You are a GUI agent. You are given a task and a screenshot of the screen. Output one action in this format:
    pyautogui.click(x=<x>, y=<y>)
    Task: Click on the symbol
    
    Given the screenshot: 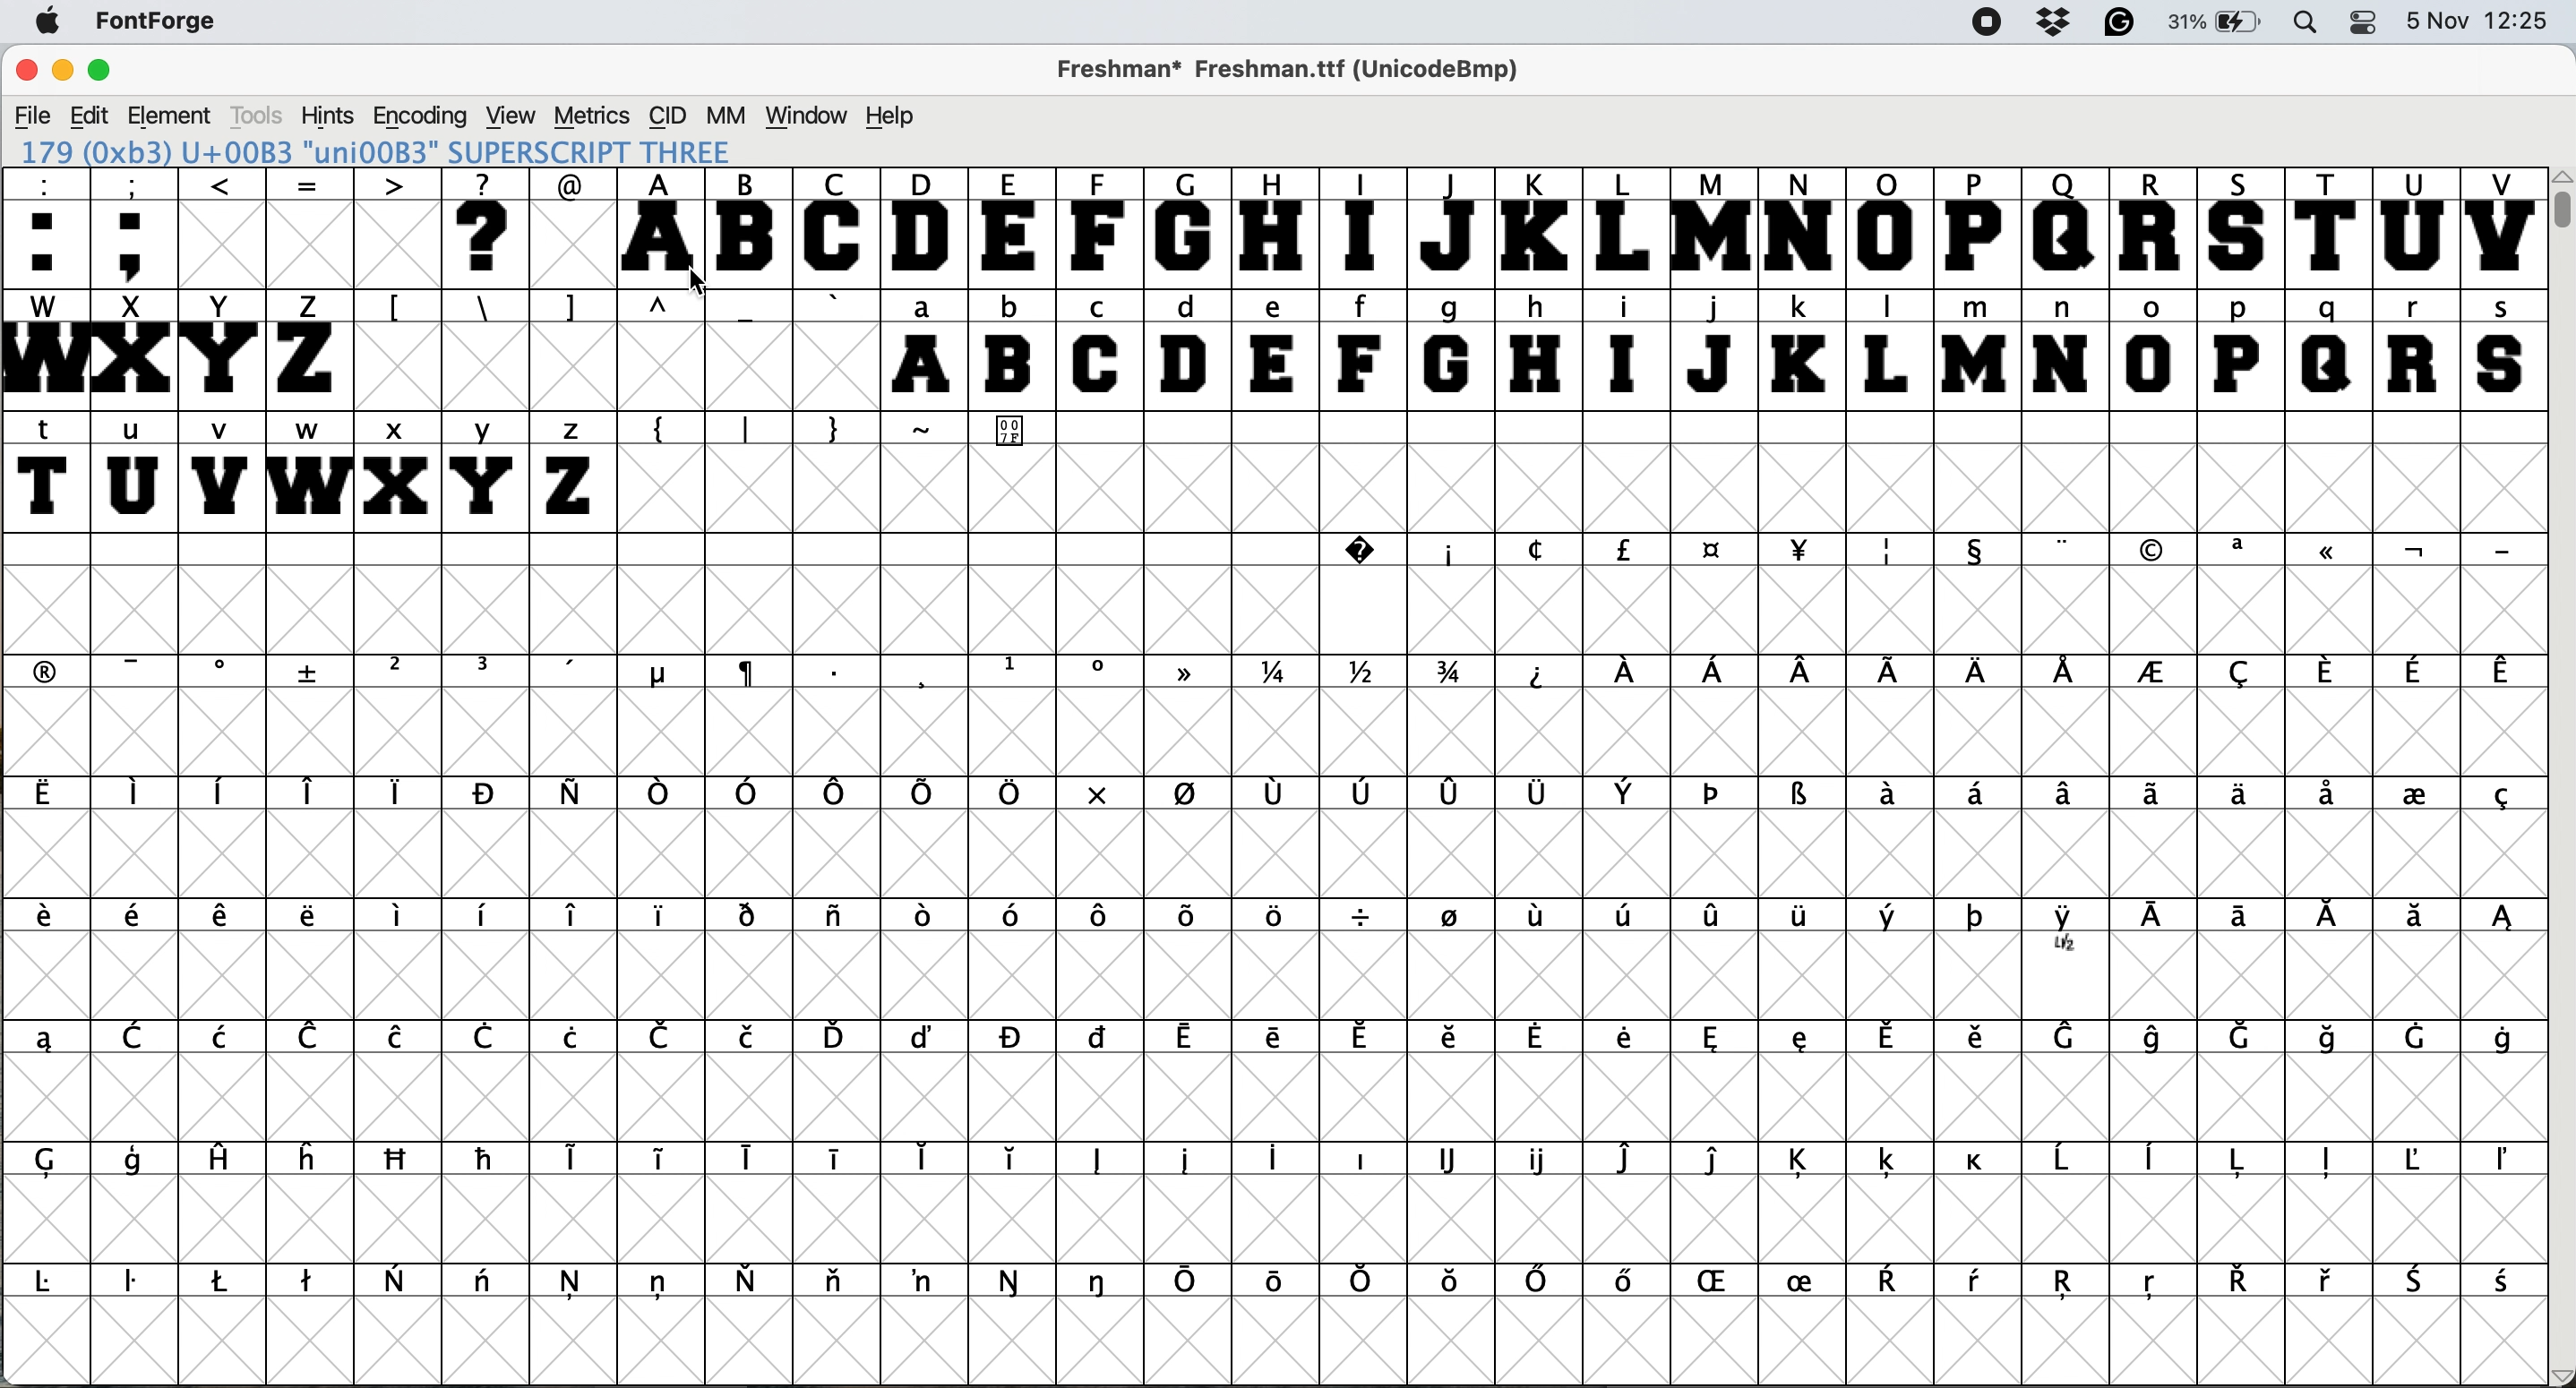 What is the action you would take?
    pyautogui.click(x=1630, y=913)
    